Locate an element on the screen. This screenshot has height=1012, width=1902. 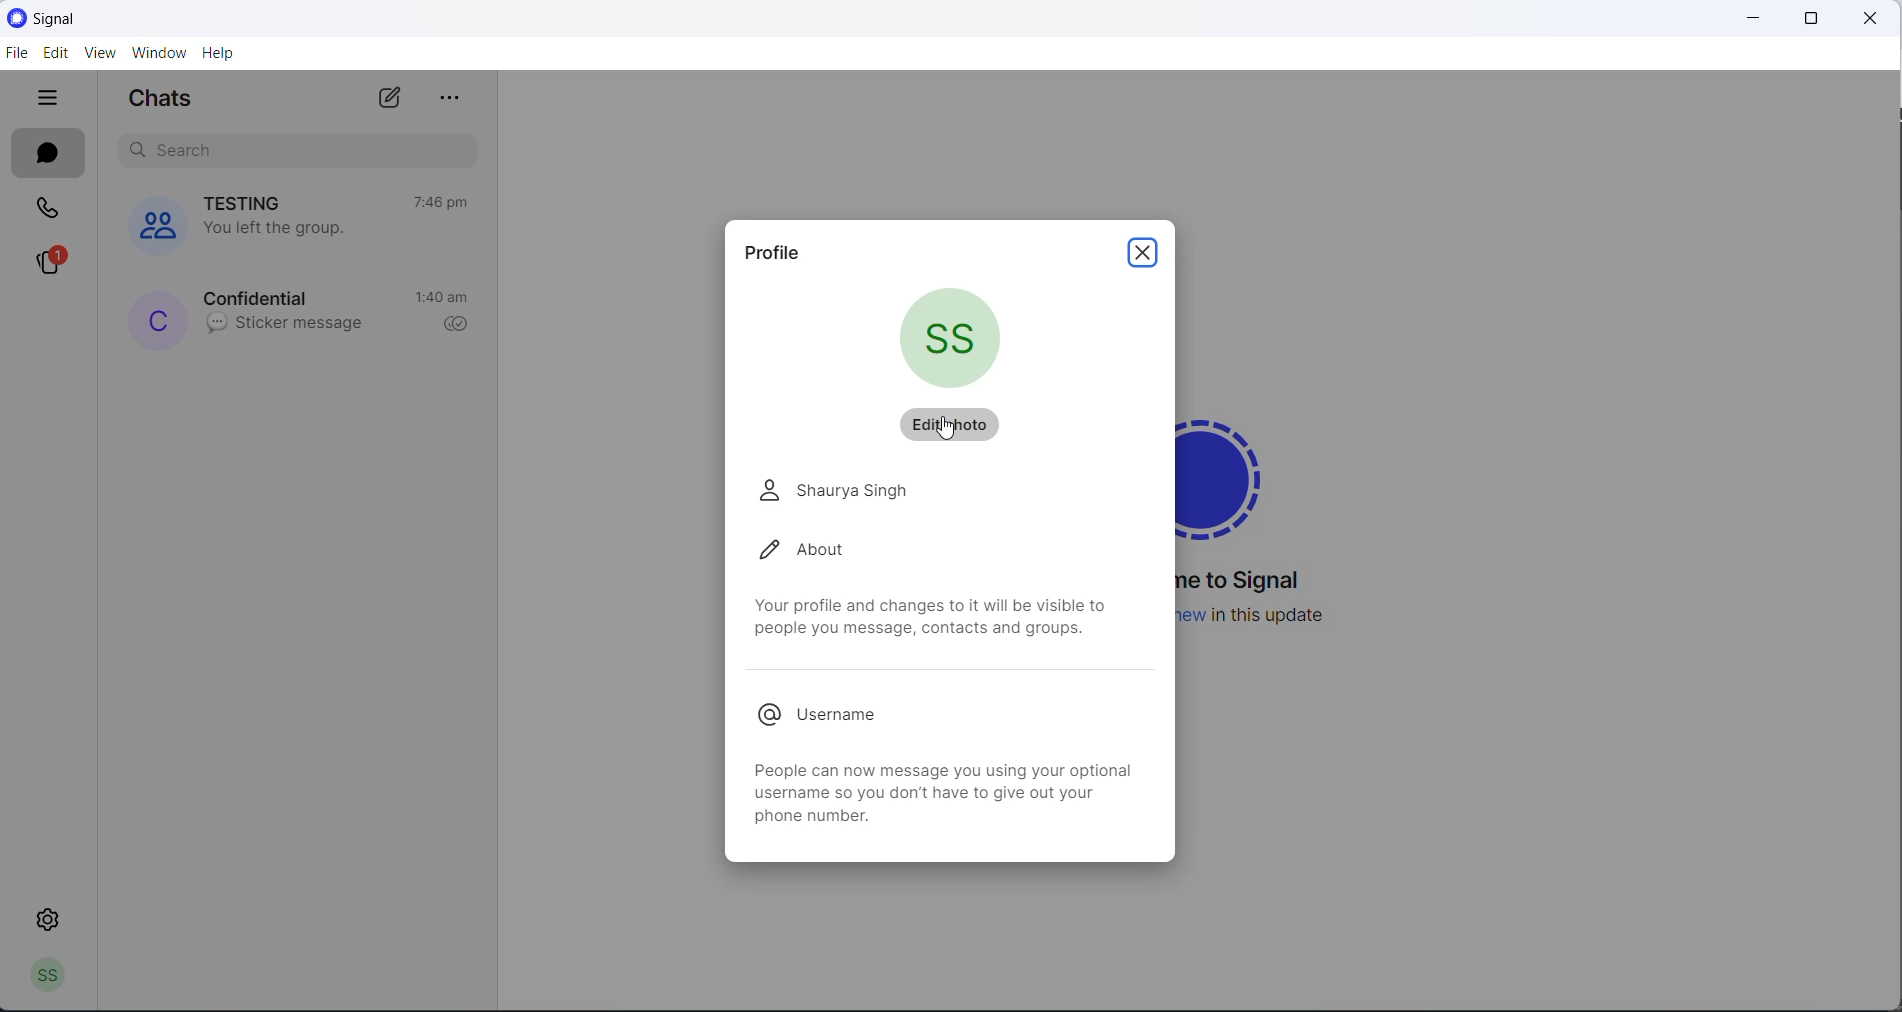
profile related text is located at coordinates (939, 618).